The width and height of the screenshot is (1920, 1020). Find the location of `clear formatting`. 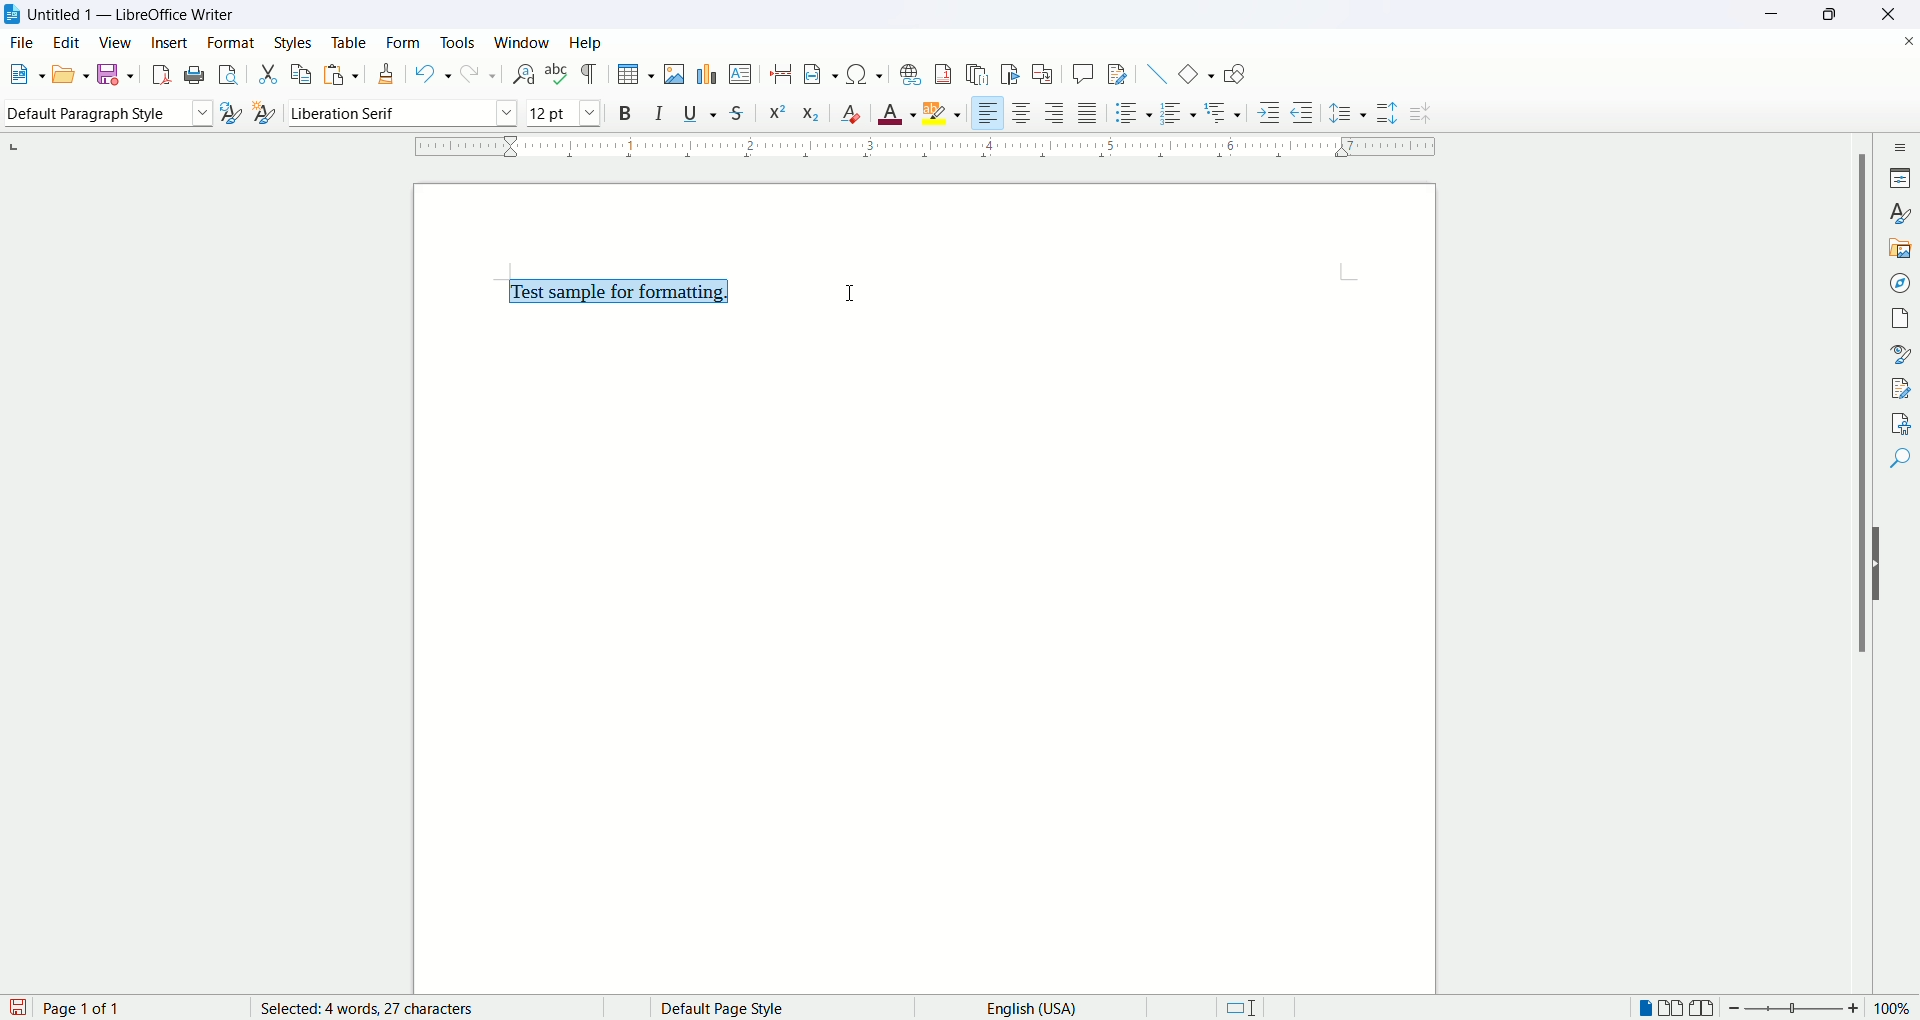

clear formatting is located at coordinates (855, 114).